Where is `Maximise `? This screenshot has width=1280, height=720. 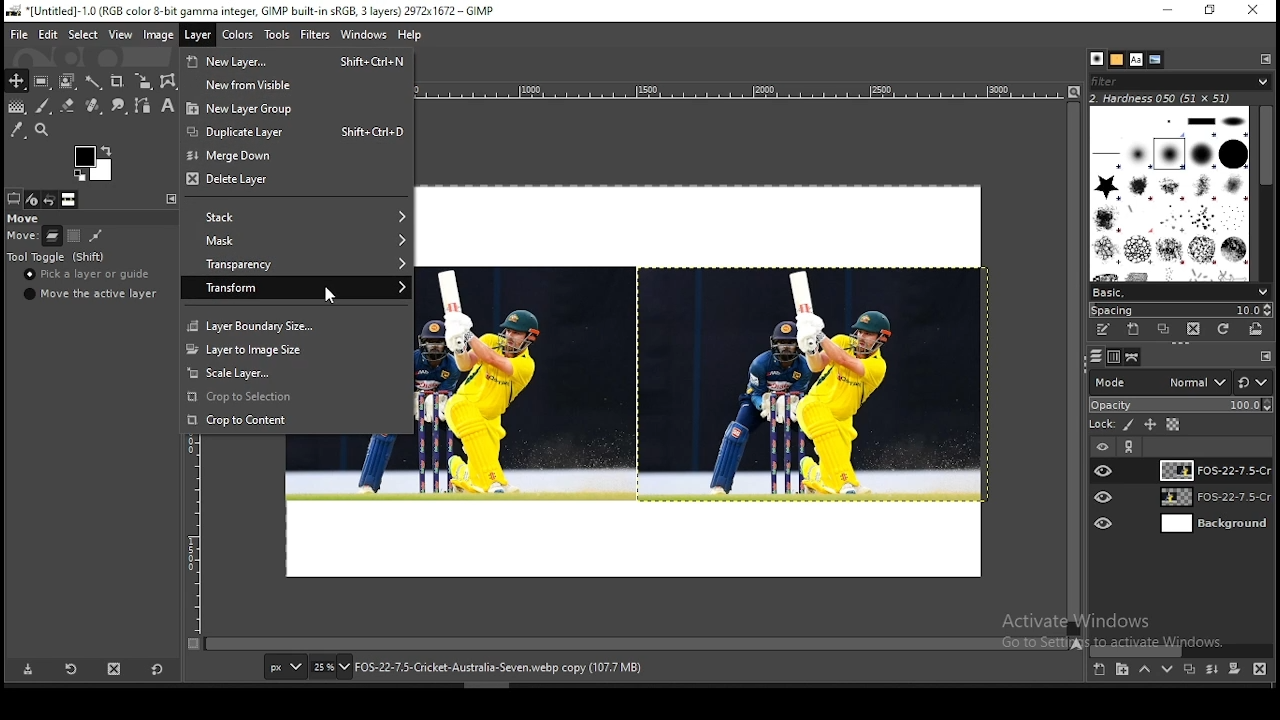
Maximise  is located at coordinates (1211, 10).